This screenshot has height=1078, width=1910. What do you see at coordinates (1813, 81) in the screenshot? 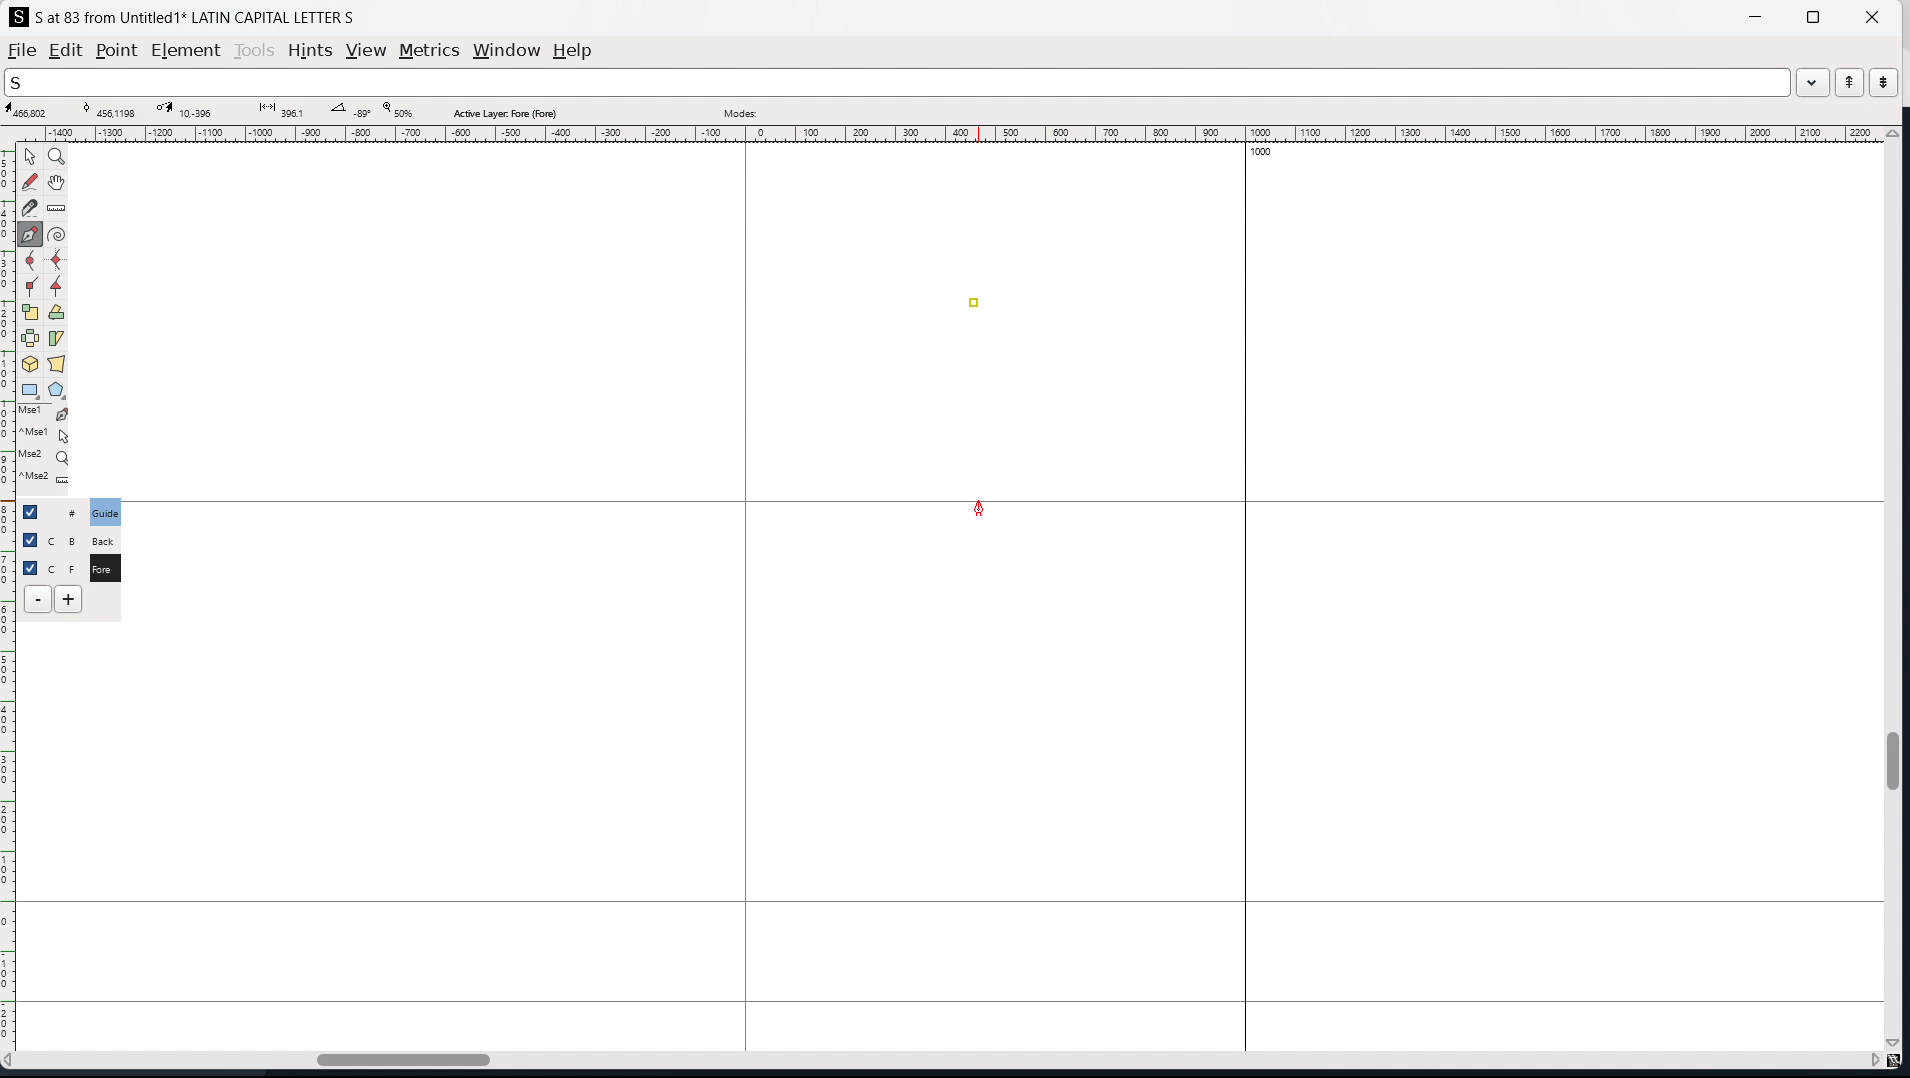
I see `dropdown` at bounding box center [1813, 81].